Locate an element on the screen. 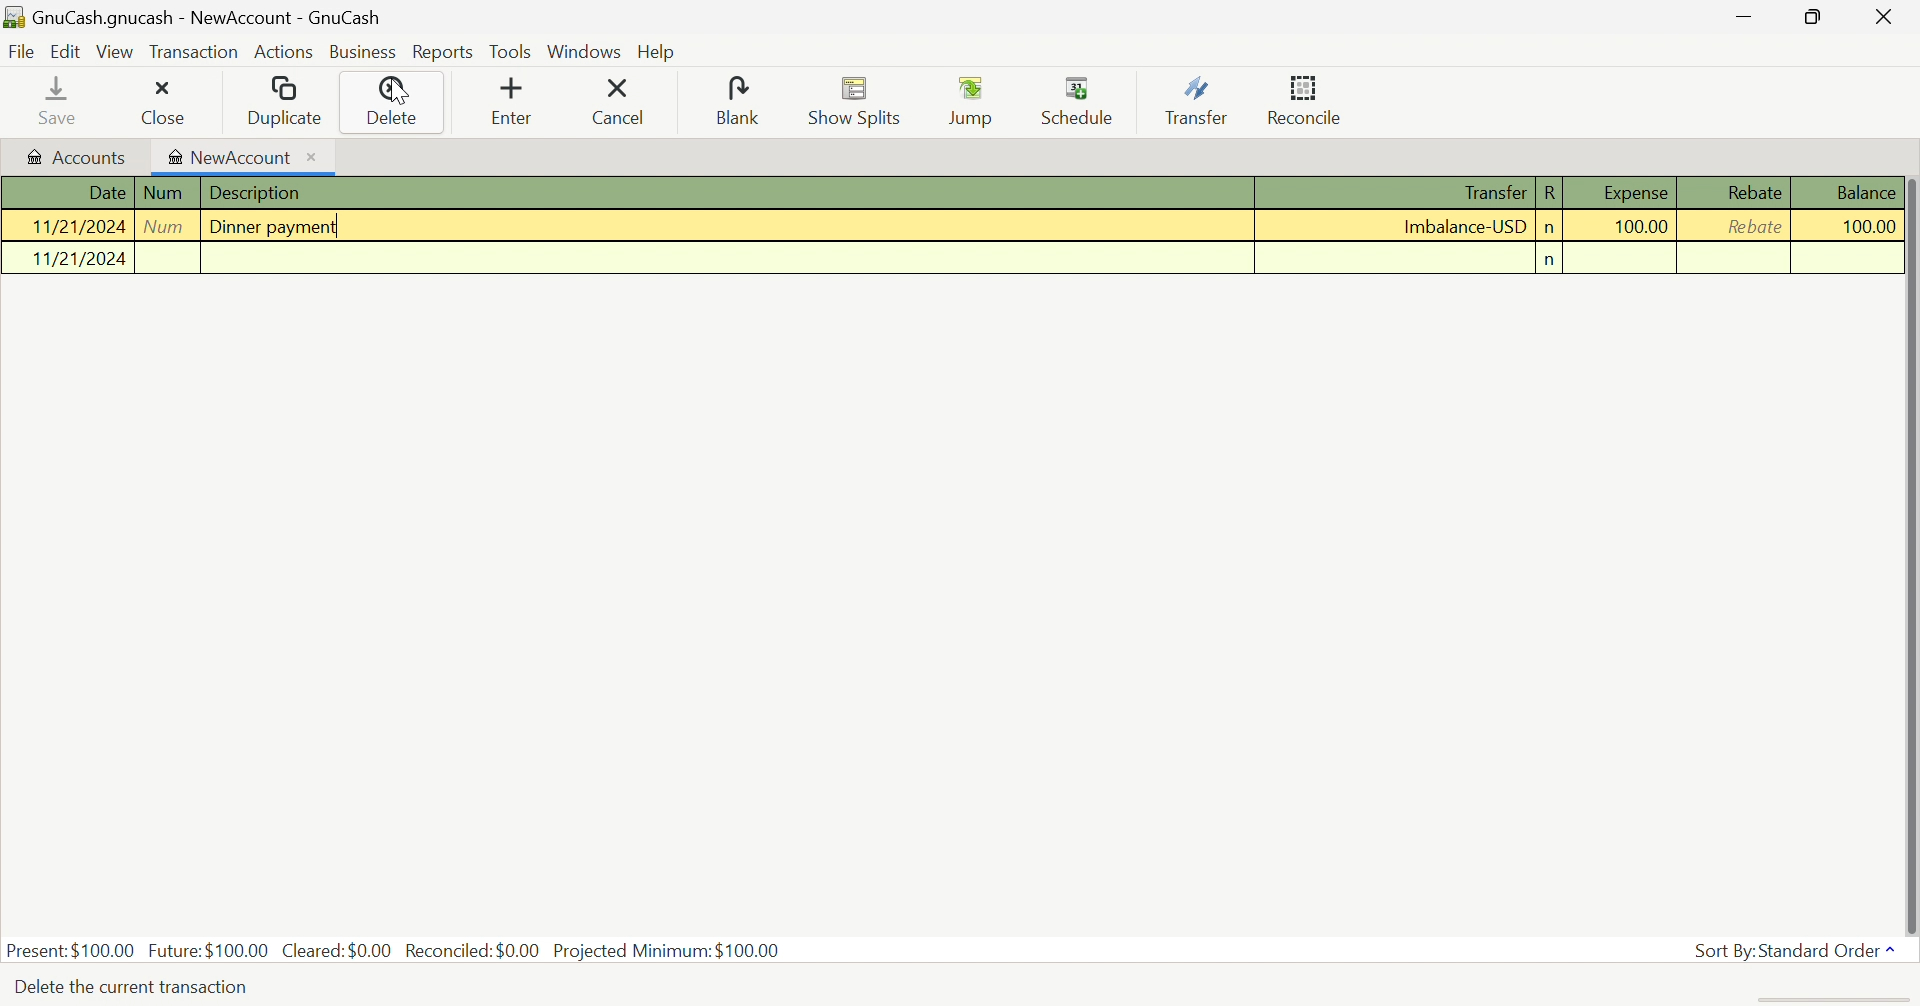 This screenshot has height=1006, width=1920. Close is located at coordinates (1881, 19).